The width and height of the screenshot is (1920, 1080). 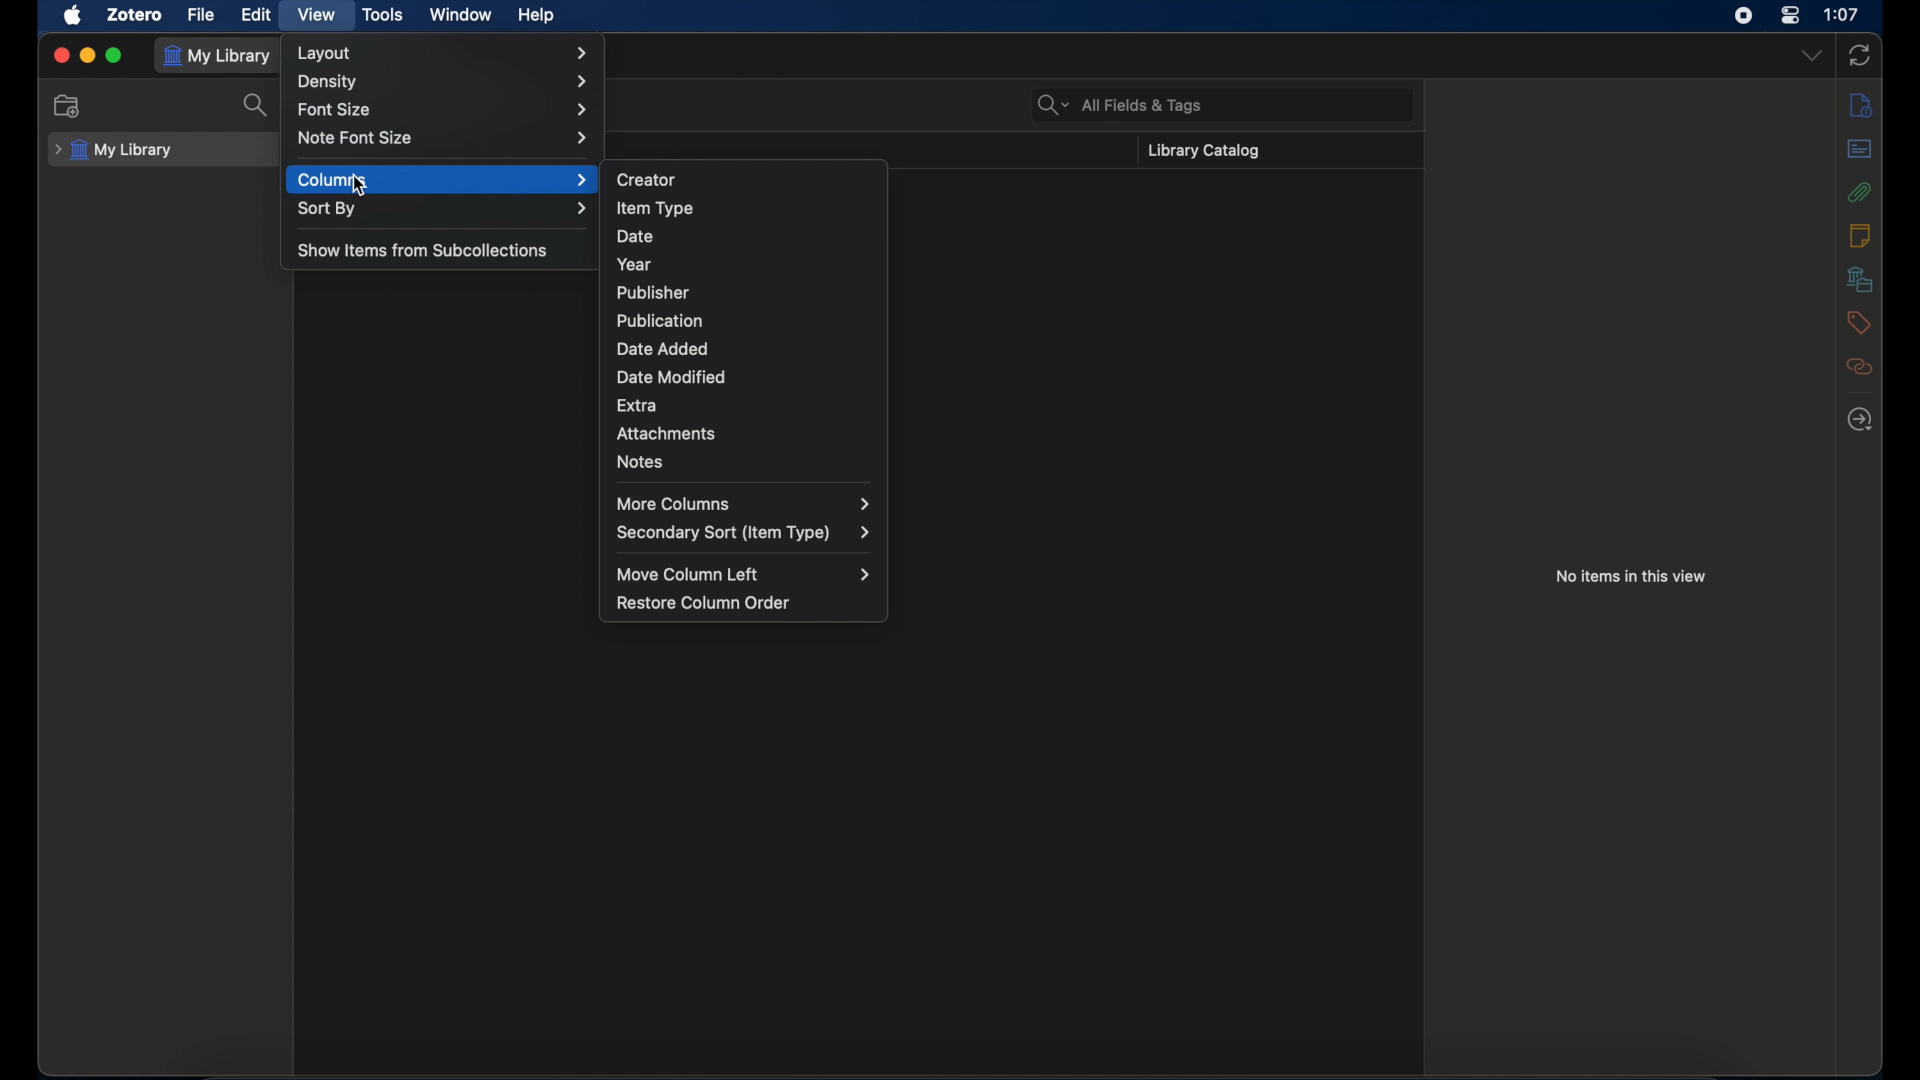 I want to click on file, so click(x=202, y=15).